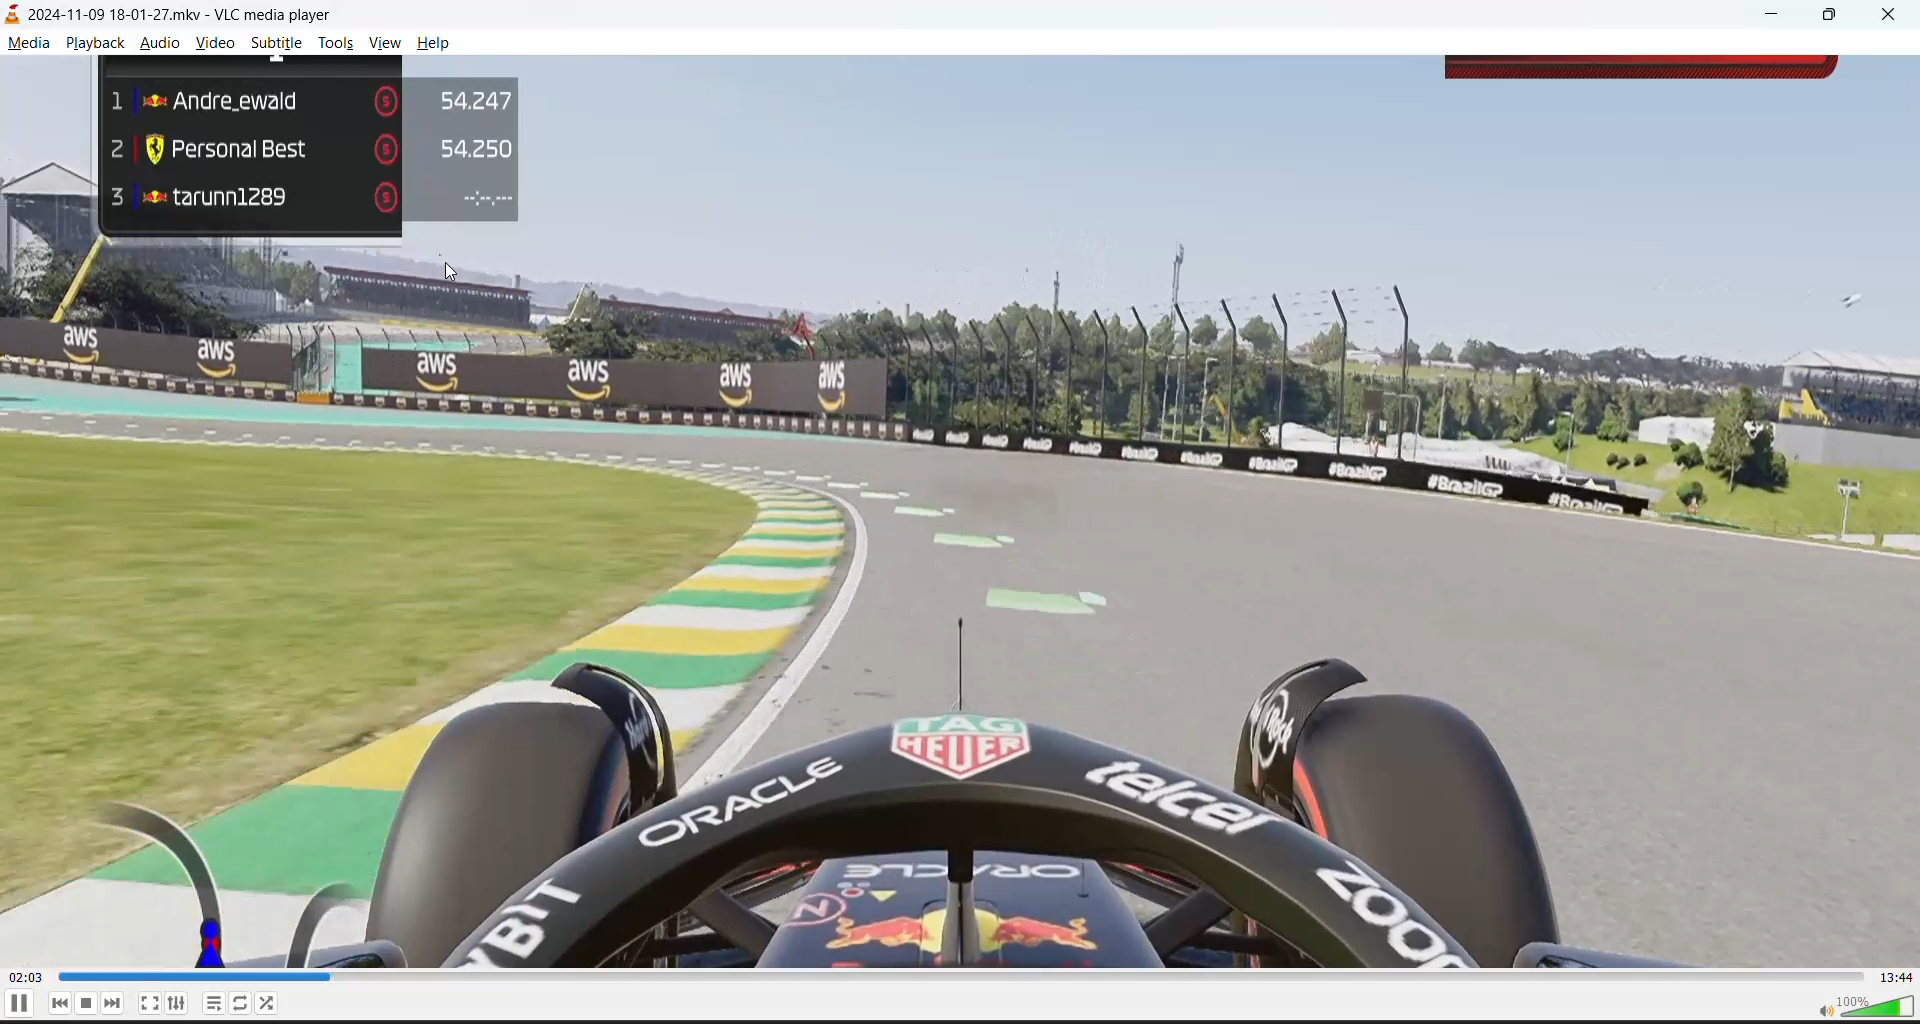 The height and width of the screenshot is (1024, 1920). Describe the element at coordinates (1895, 977) in the screenshot. I see `total track time` at that location.